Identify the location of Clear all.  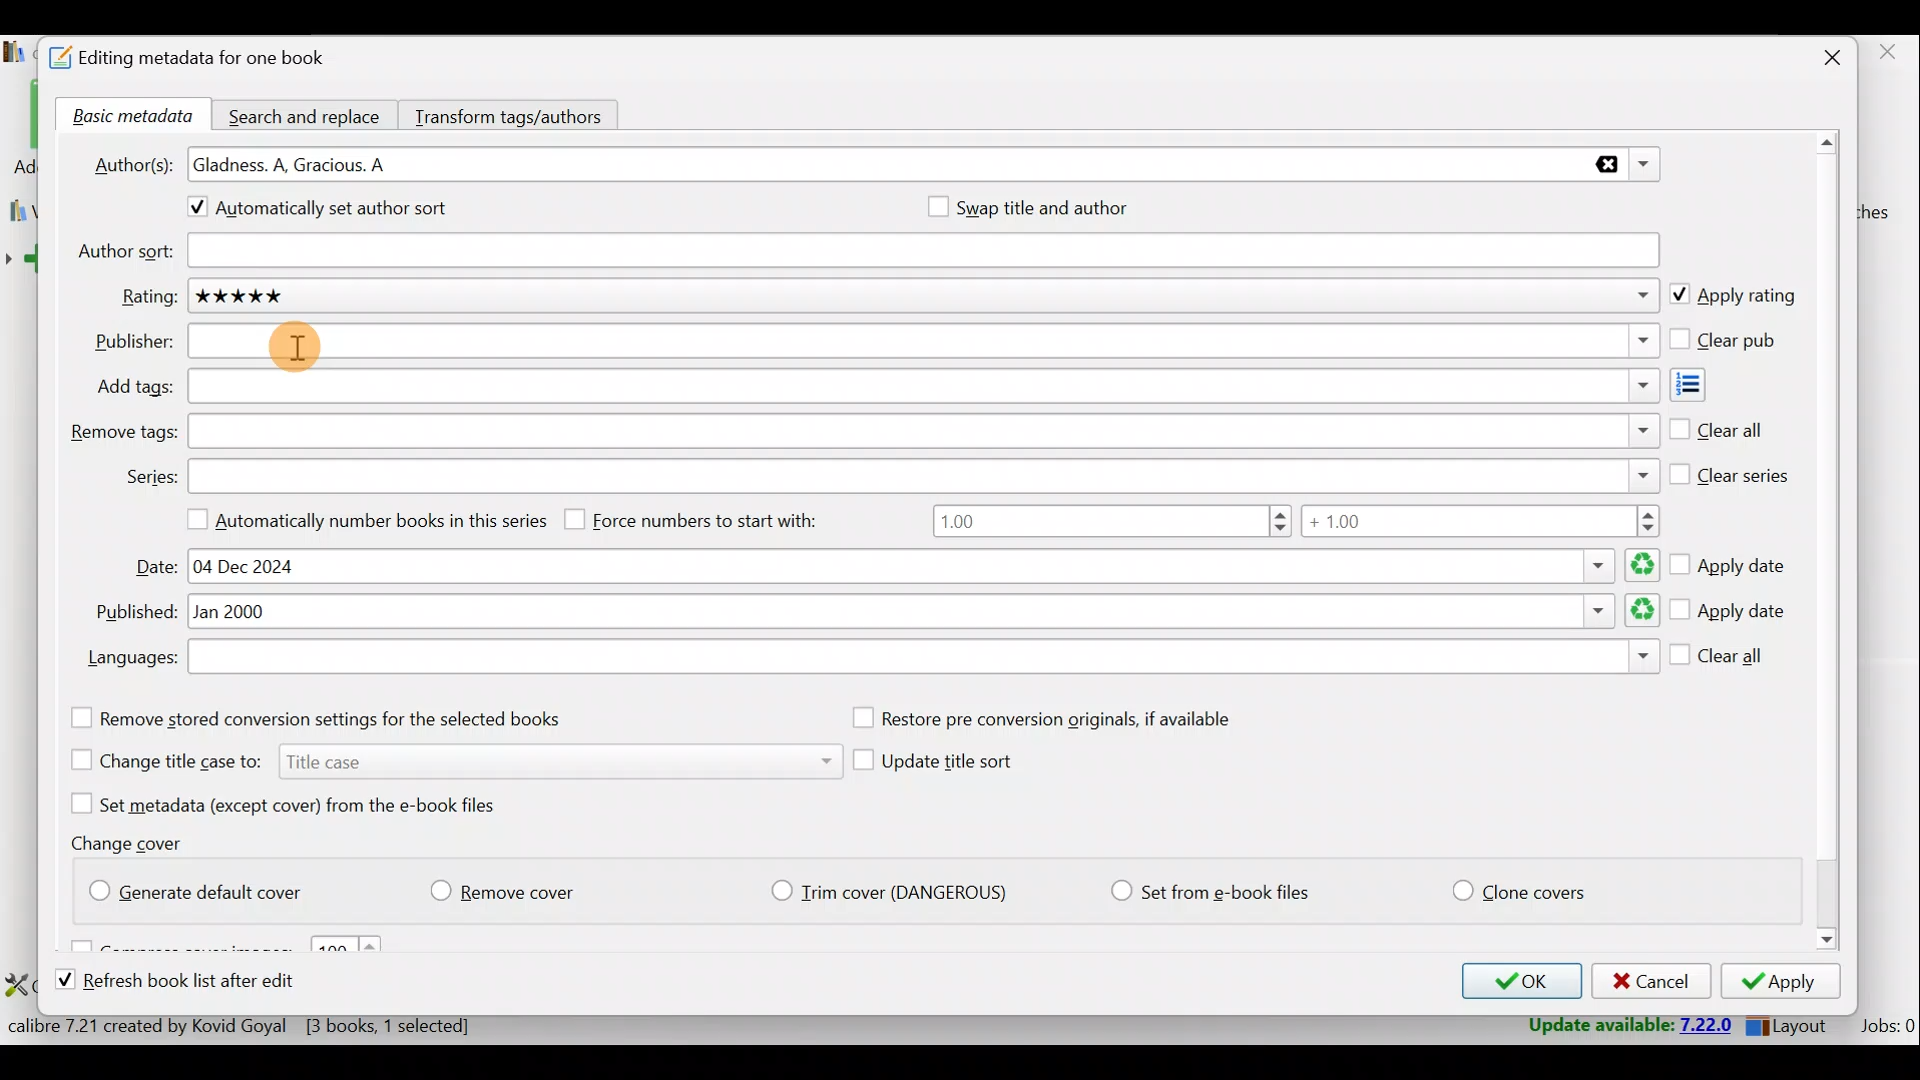
(1717, 426).